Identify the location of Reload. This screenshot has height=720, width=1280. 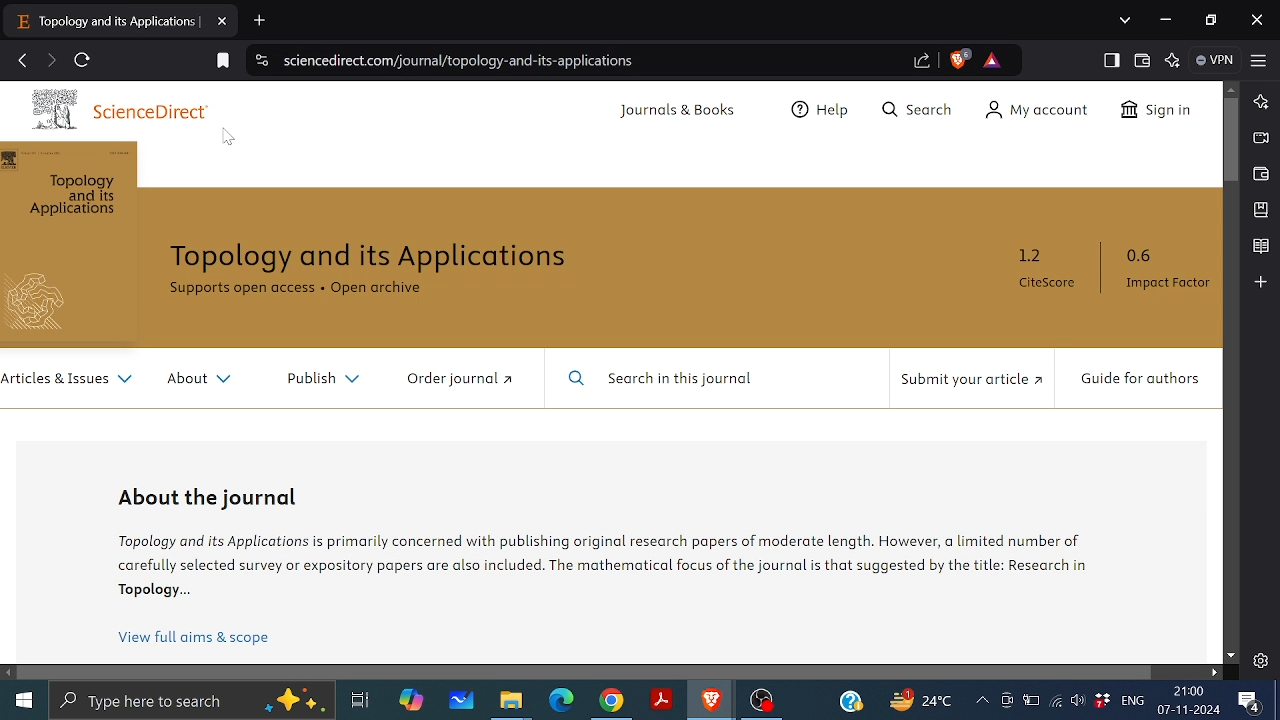
(84, 61).